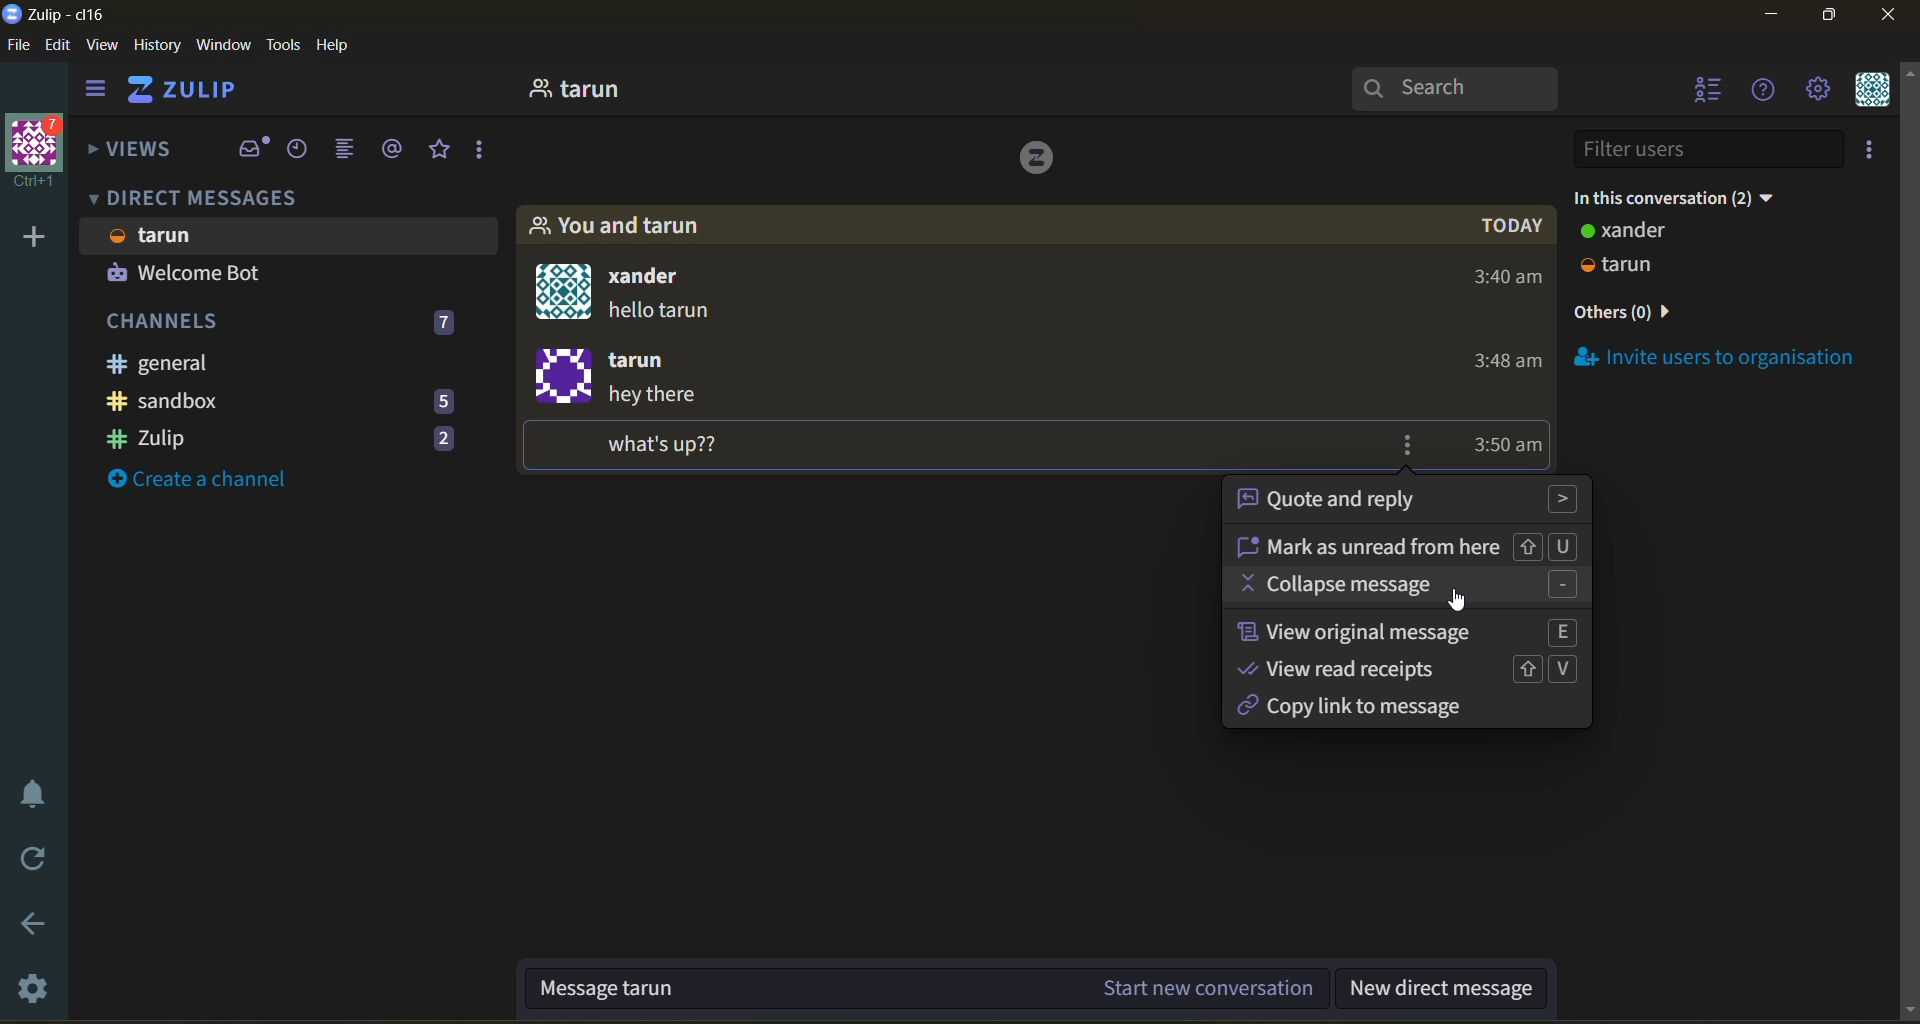 The height and width of the screenshot is (1024, 1920). What do you see at coordinates (1632, 234) in the screenshot?
I see `user` at bounding box center [1632, 234].